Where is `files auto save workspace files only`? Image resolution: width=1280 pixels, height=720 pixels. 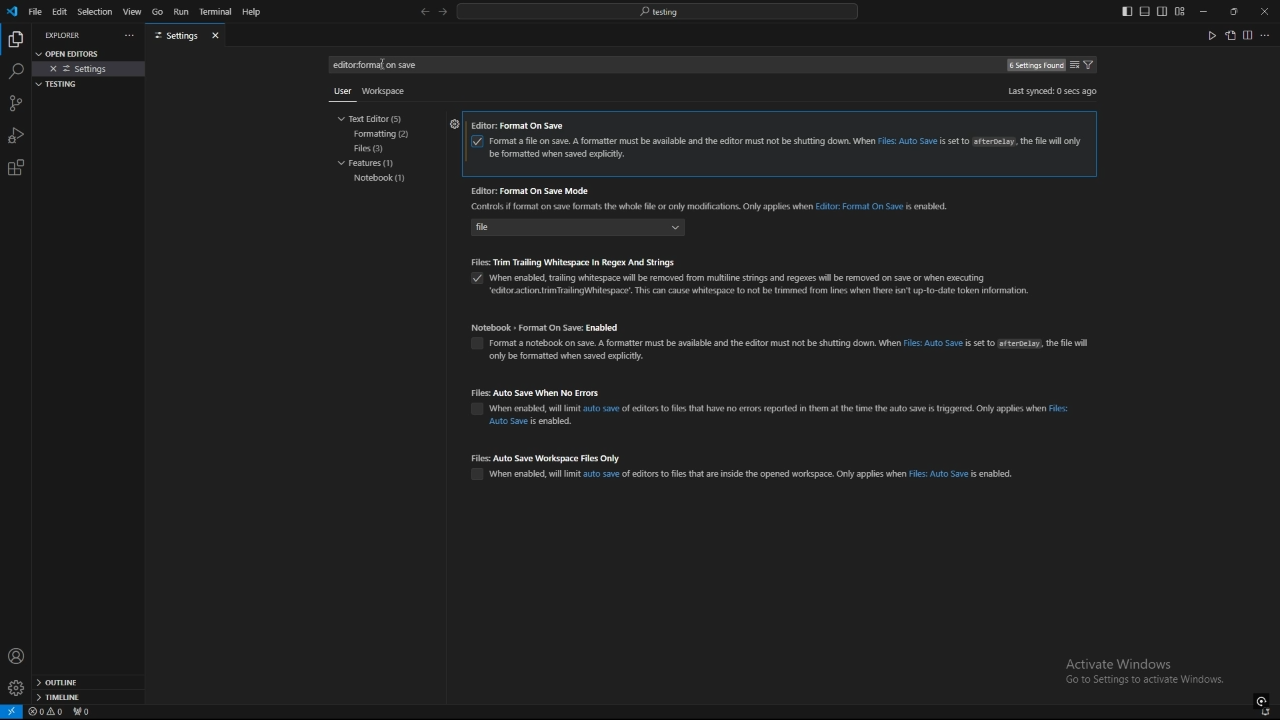 files auto save workspace files only is located at coordinates (748, 456).